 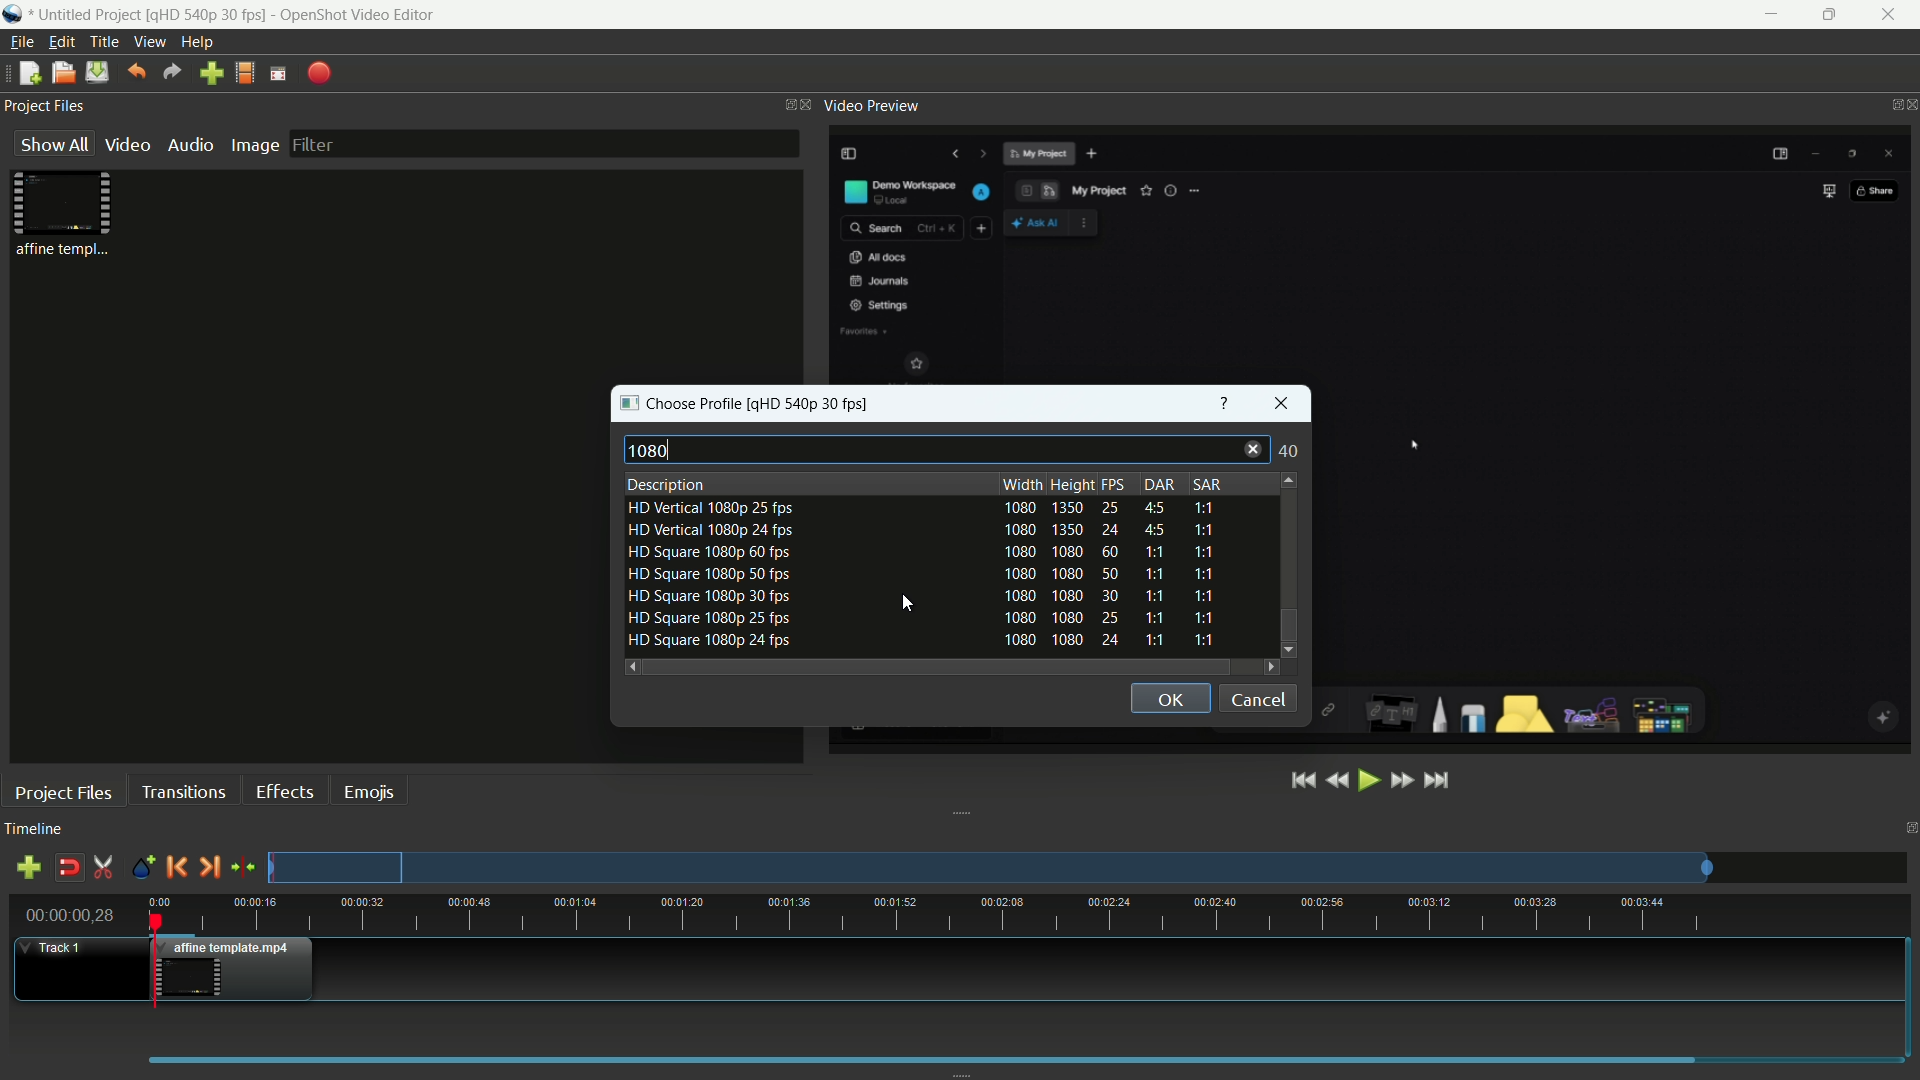 I want to click on jump to start, so click(x=1305, y=781).